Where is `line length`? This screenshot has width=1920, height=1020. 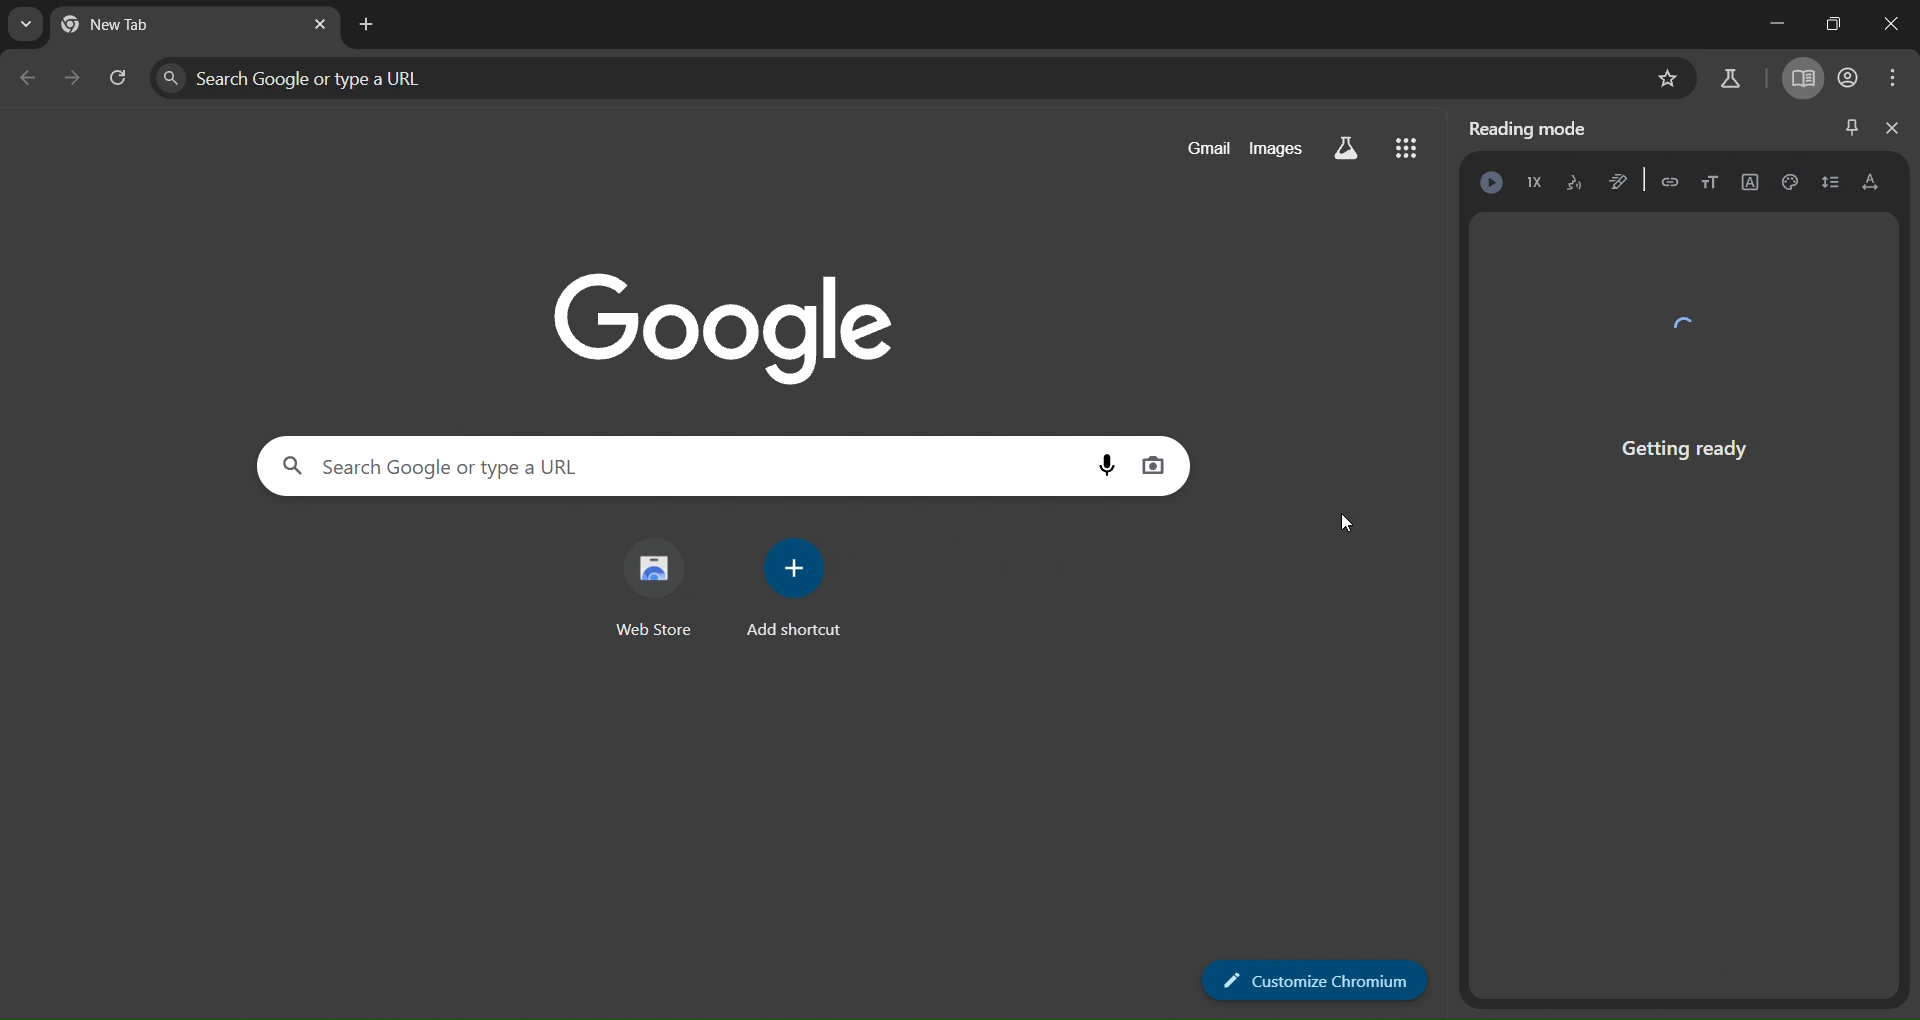 line length is located at coordinates (1829, 184).